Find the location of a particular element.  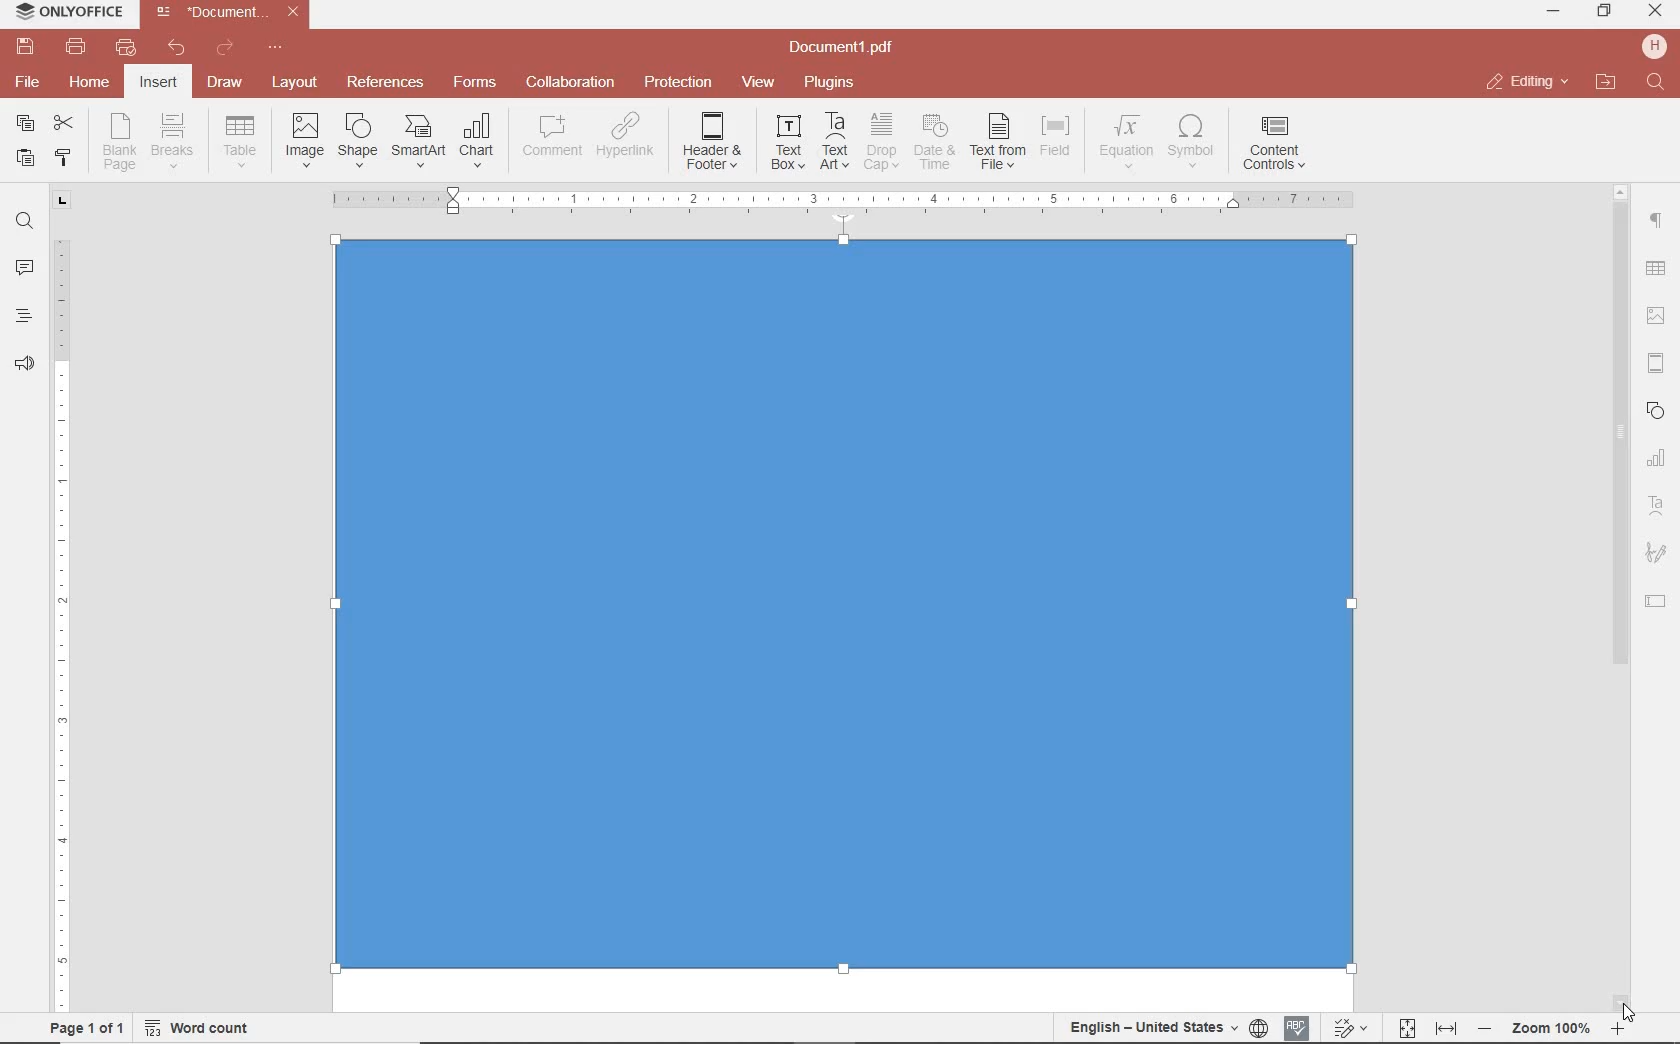

tab stop is located at coordinates (63, 199).